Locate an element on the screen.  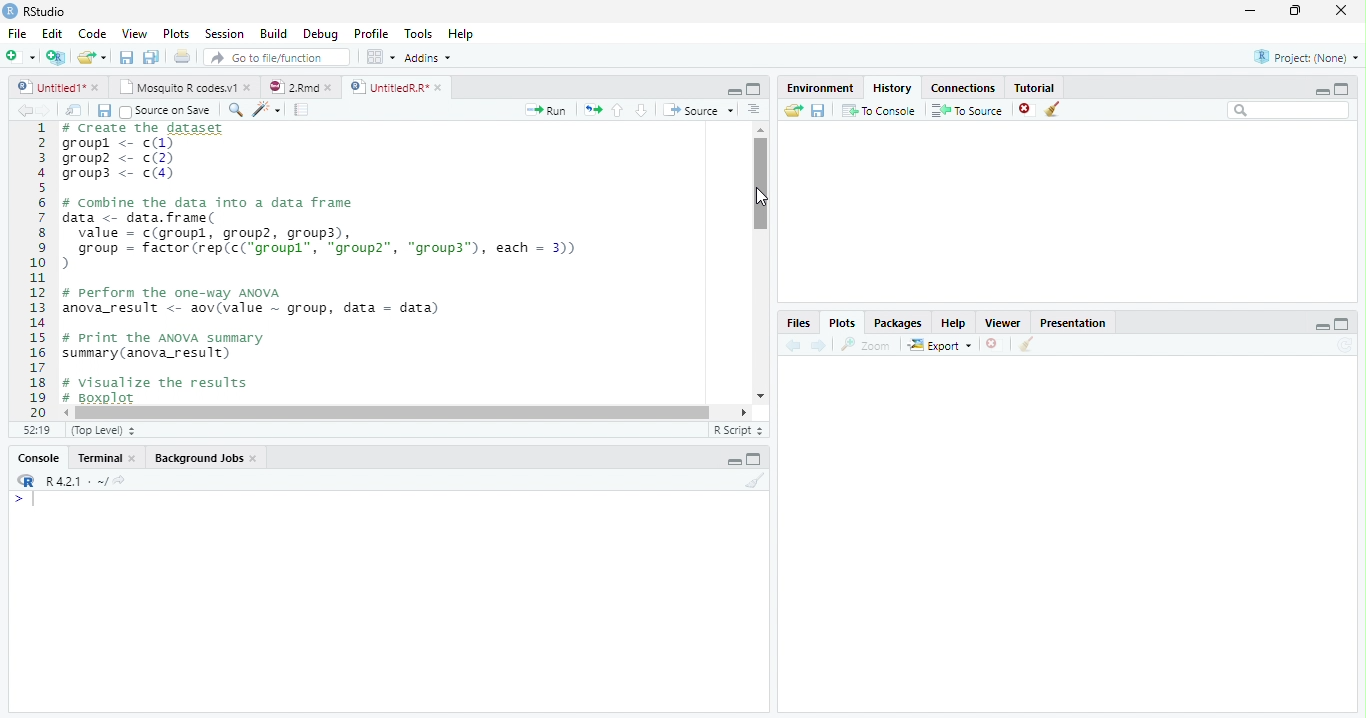
help is located at coordinates (954, 323).